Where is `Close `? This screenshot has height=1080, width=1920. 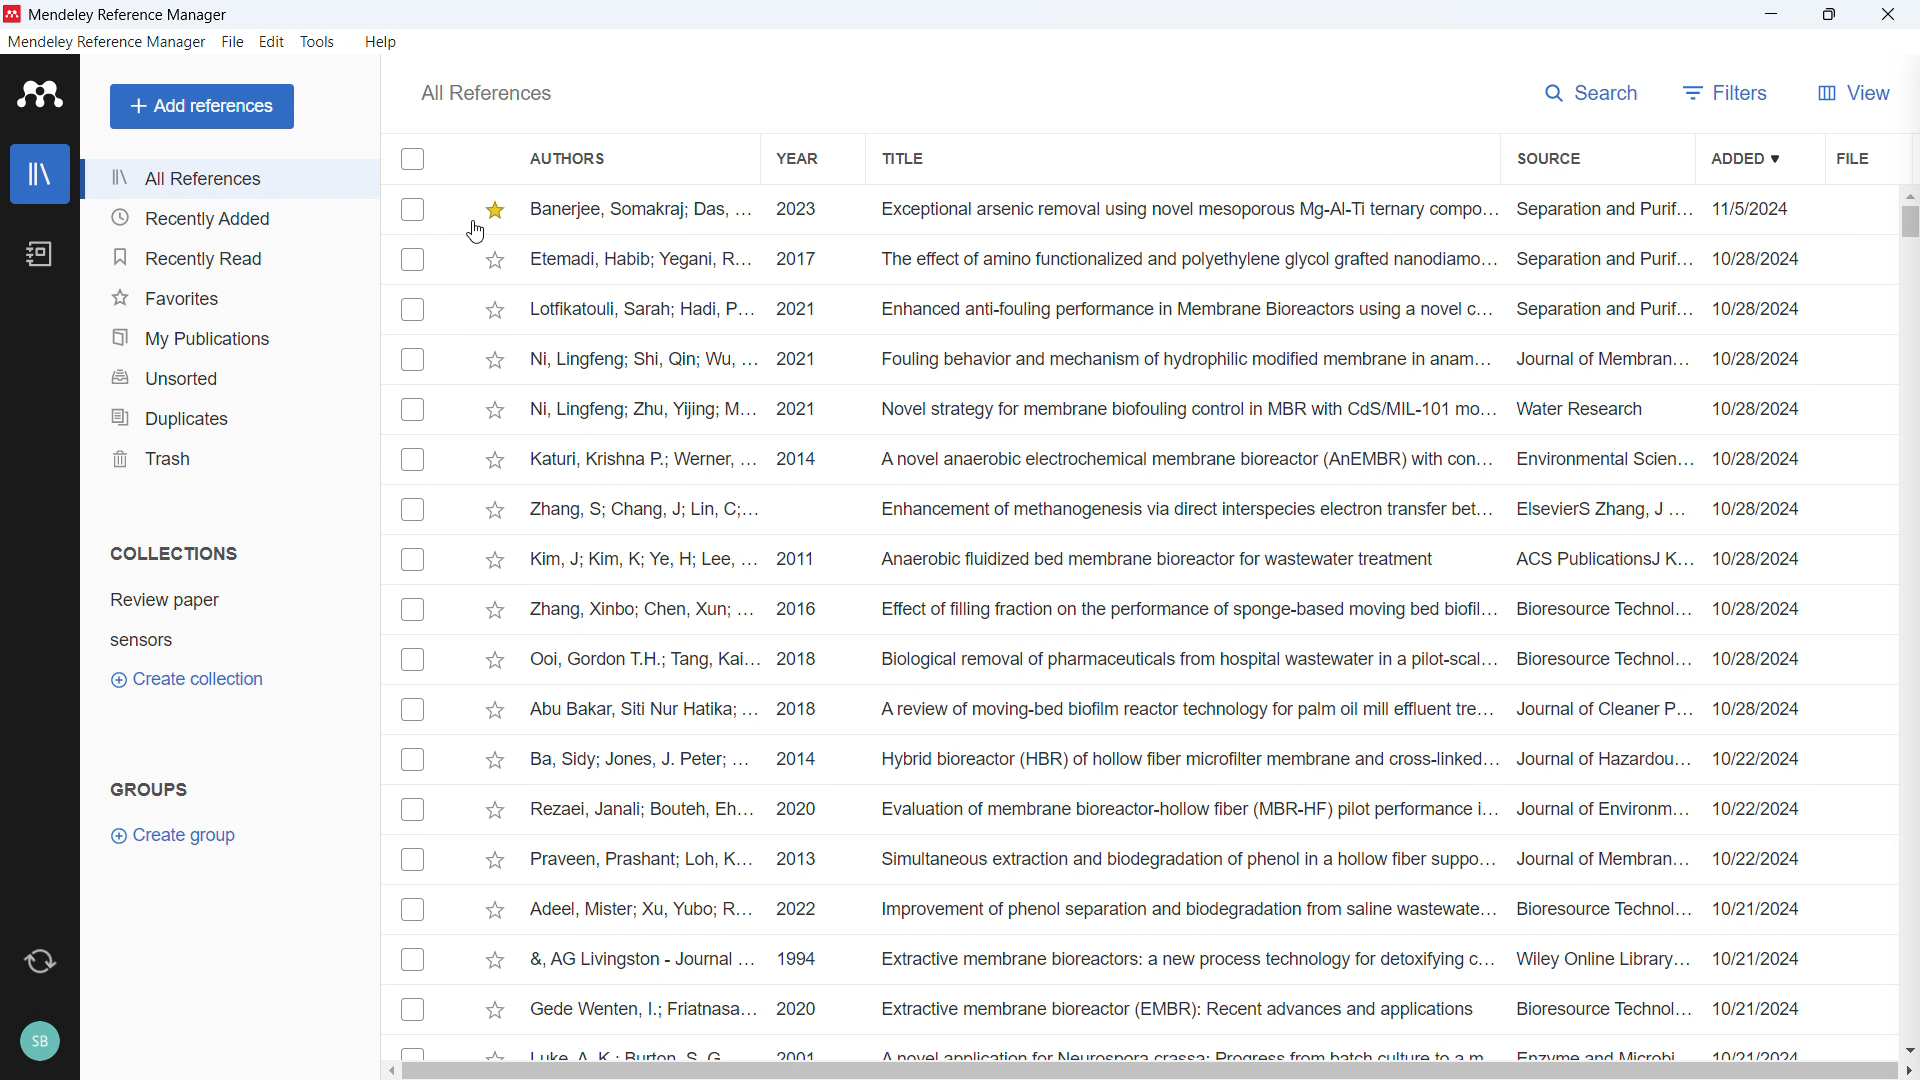 Close  is located at coordinates (1890, 15).